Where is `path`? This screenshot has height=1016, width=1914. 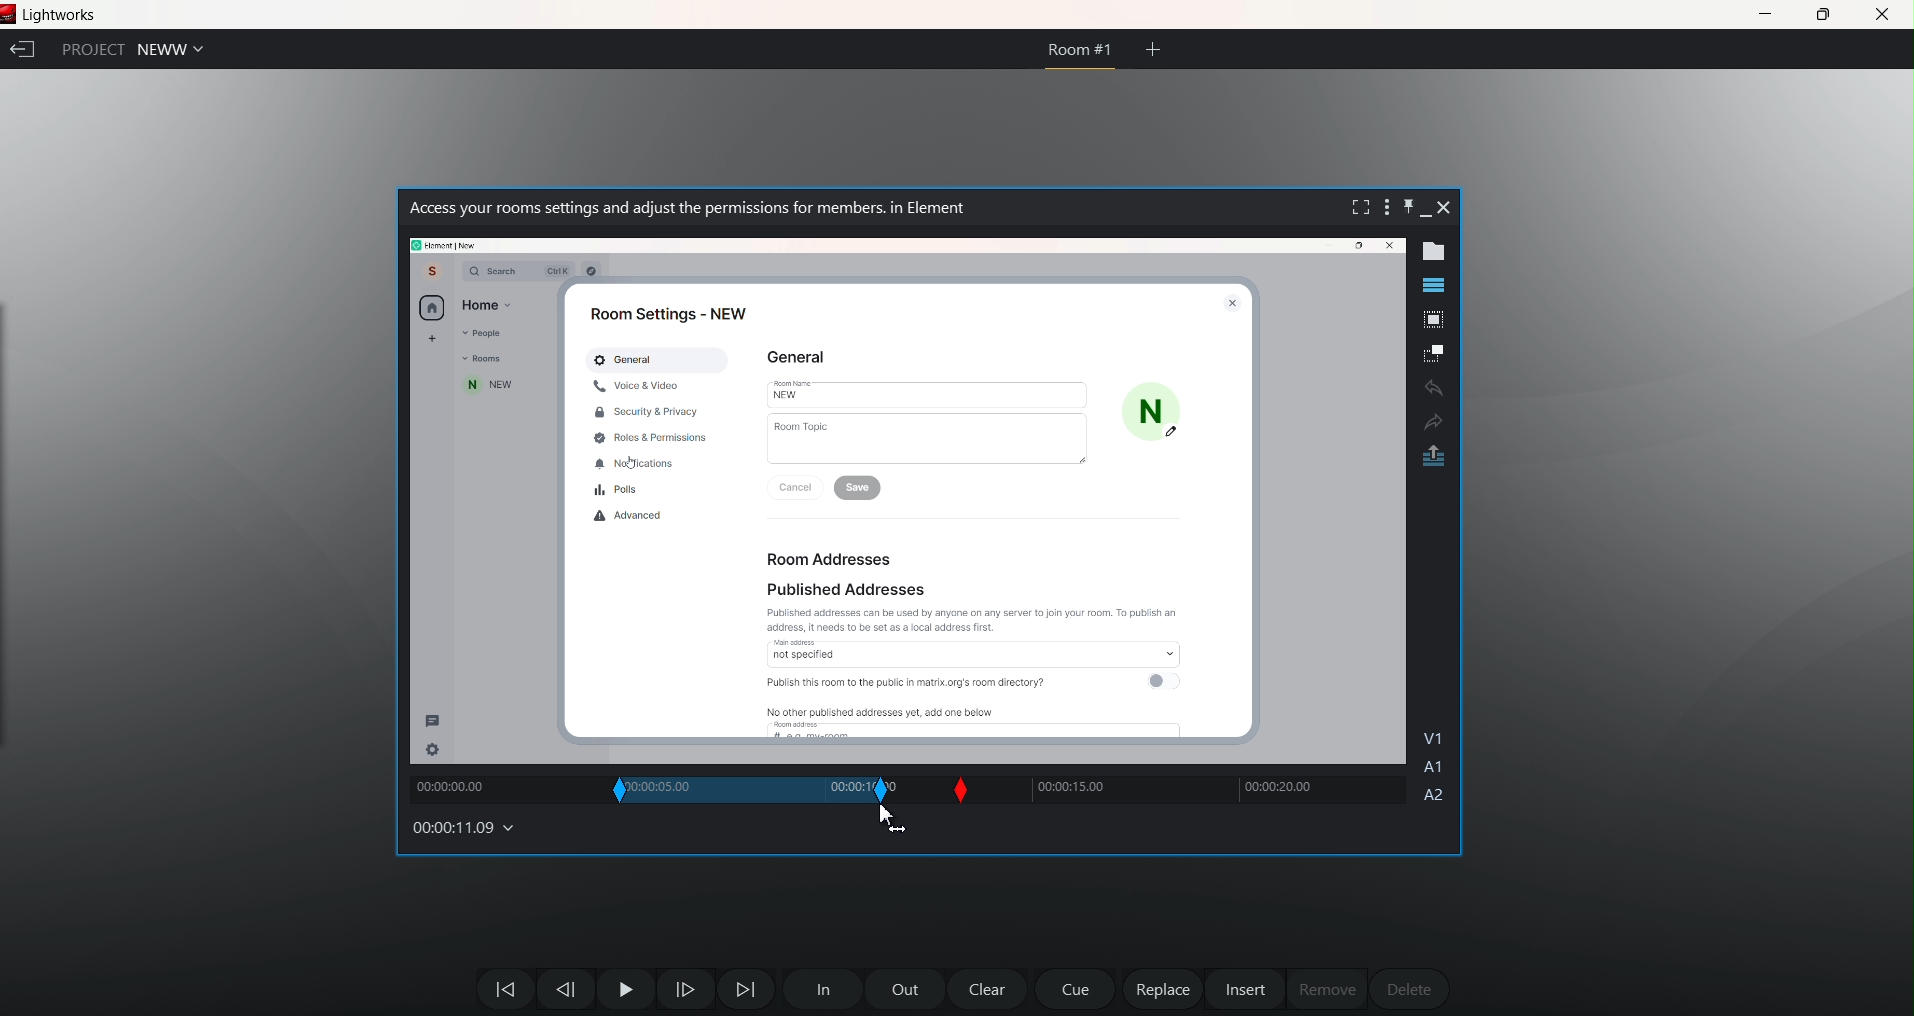 path is located at coordinates (444, 244).